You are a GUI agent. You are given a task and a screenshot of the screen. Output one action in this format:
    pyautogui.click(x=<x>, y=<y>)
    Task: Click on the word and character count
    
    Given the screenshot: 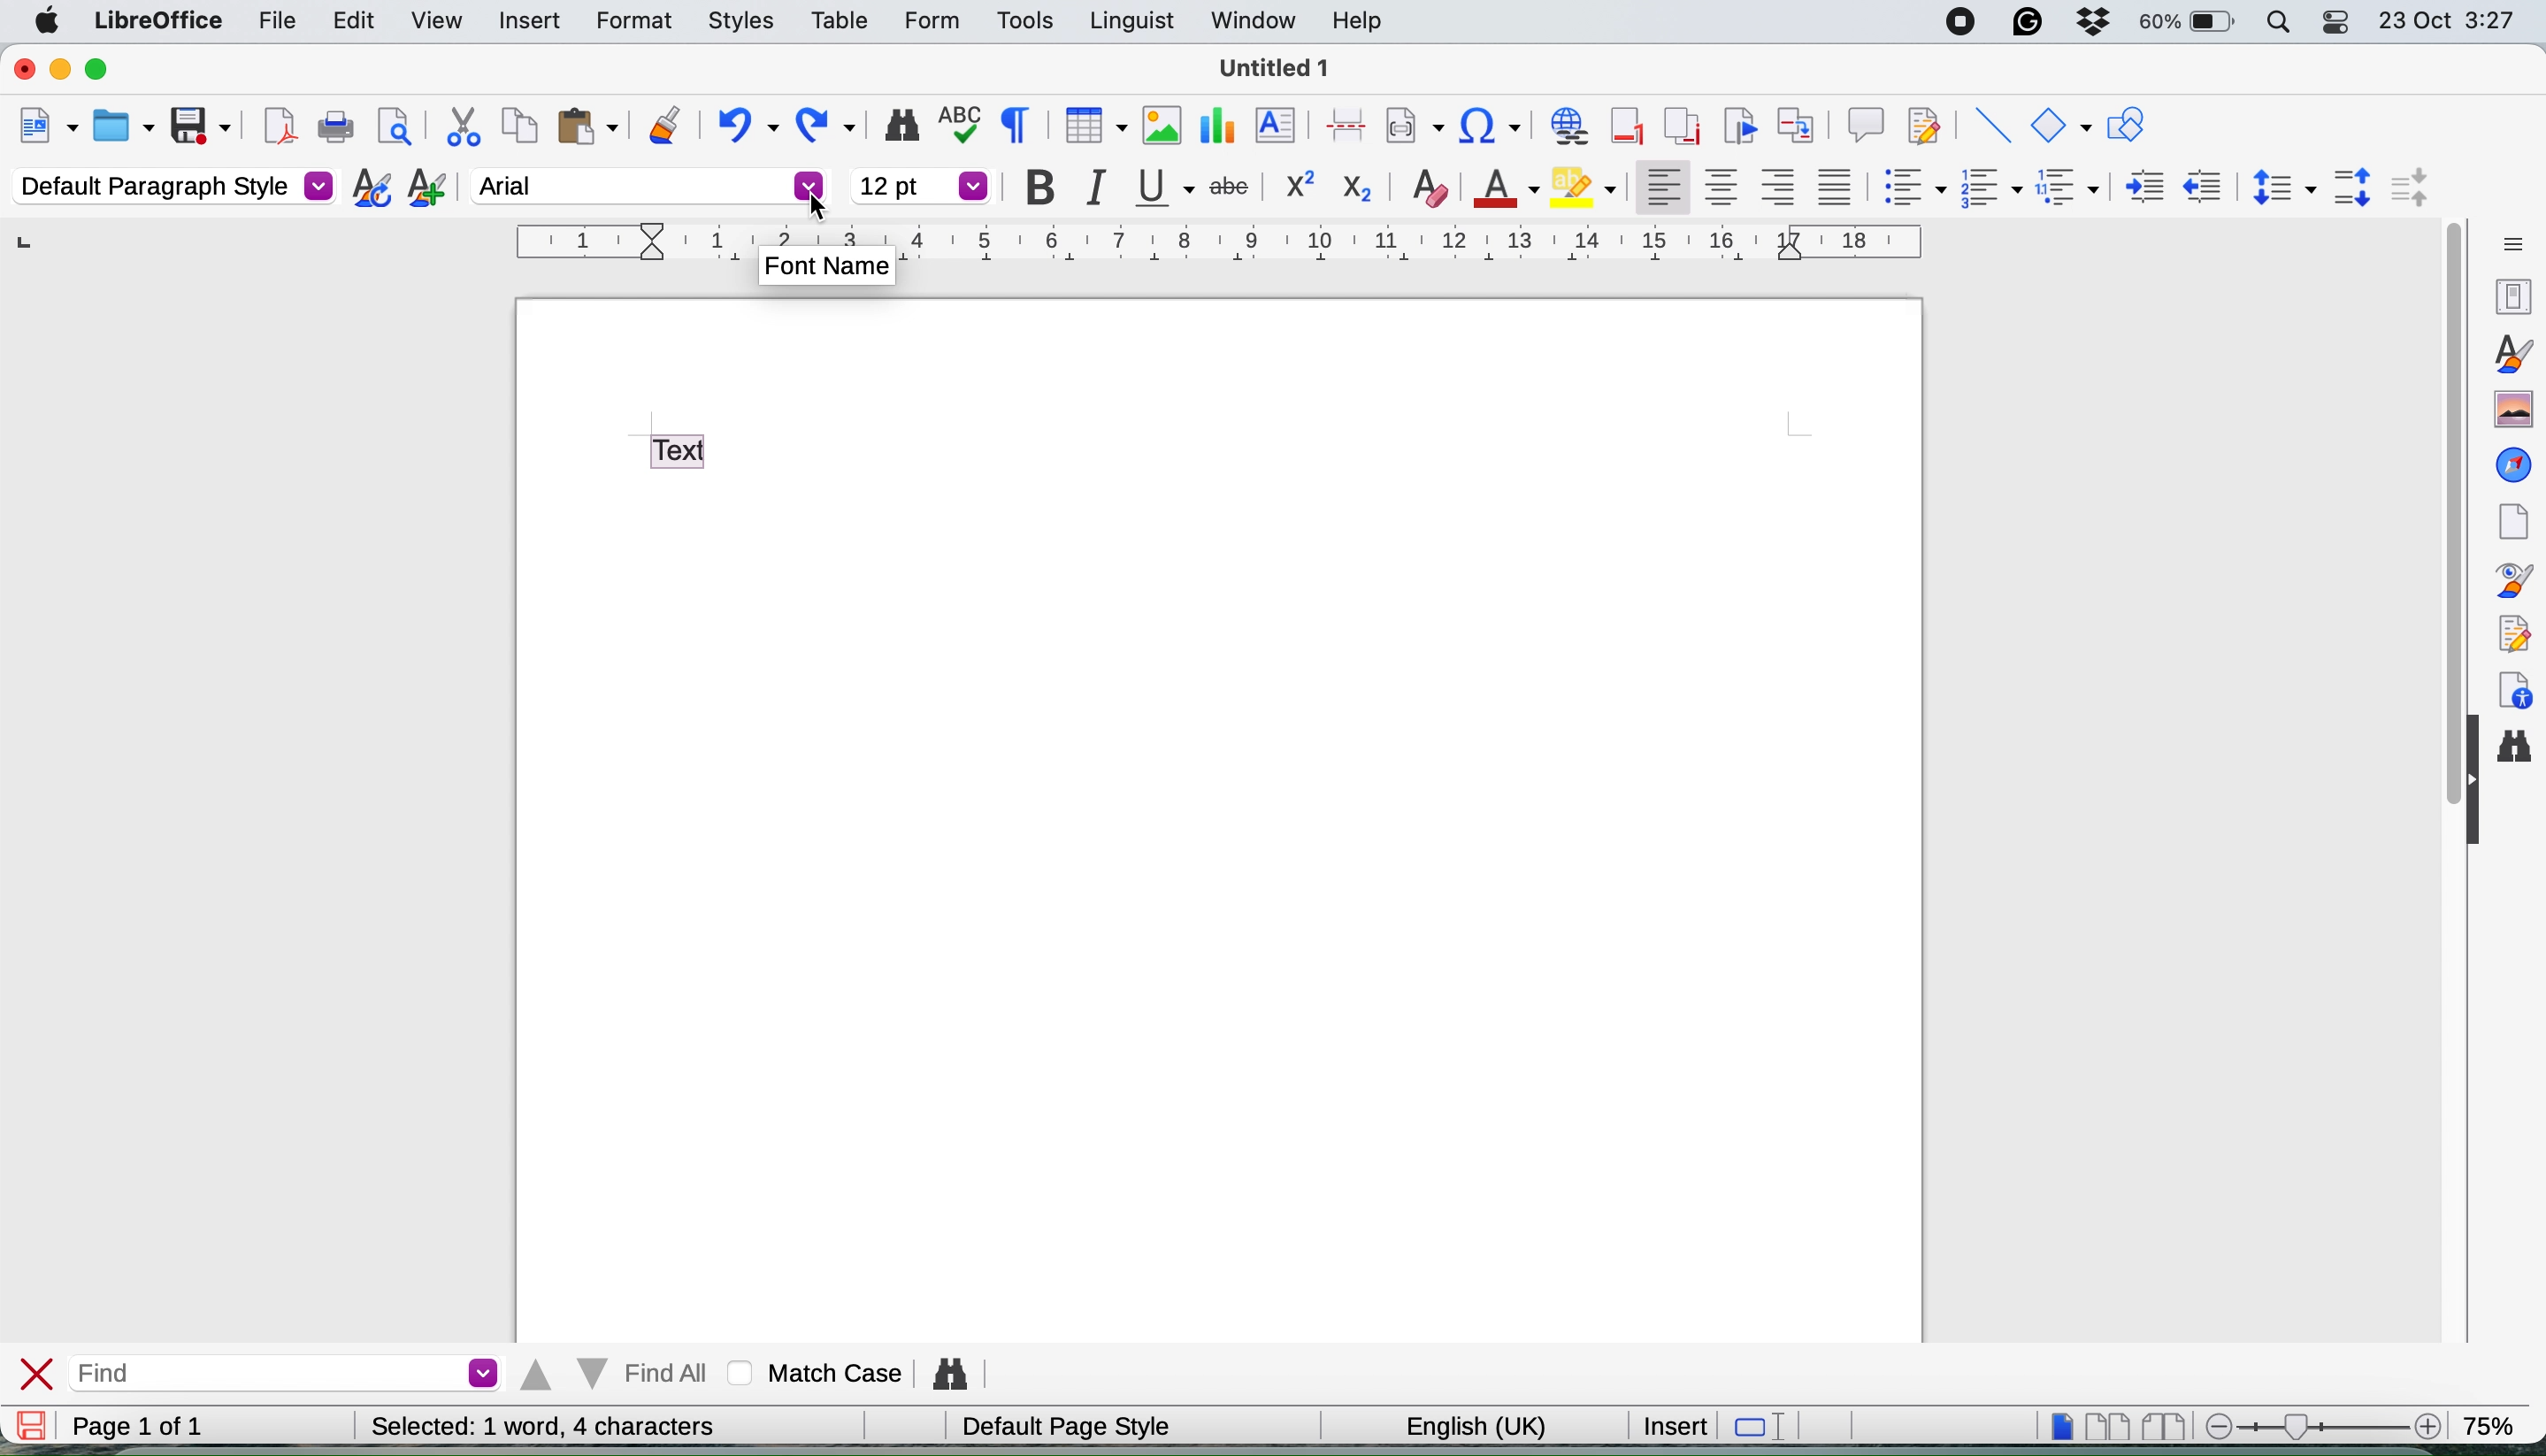 What is the action you would take?
    pyautogui.click(x=593, y=1426)
    